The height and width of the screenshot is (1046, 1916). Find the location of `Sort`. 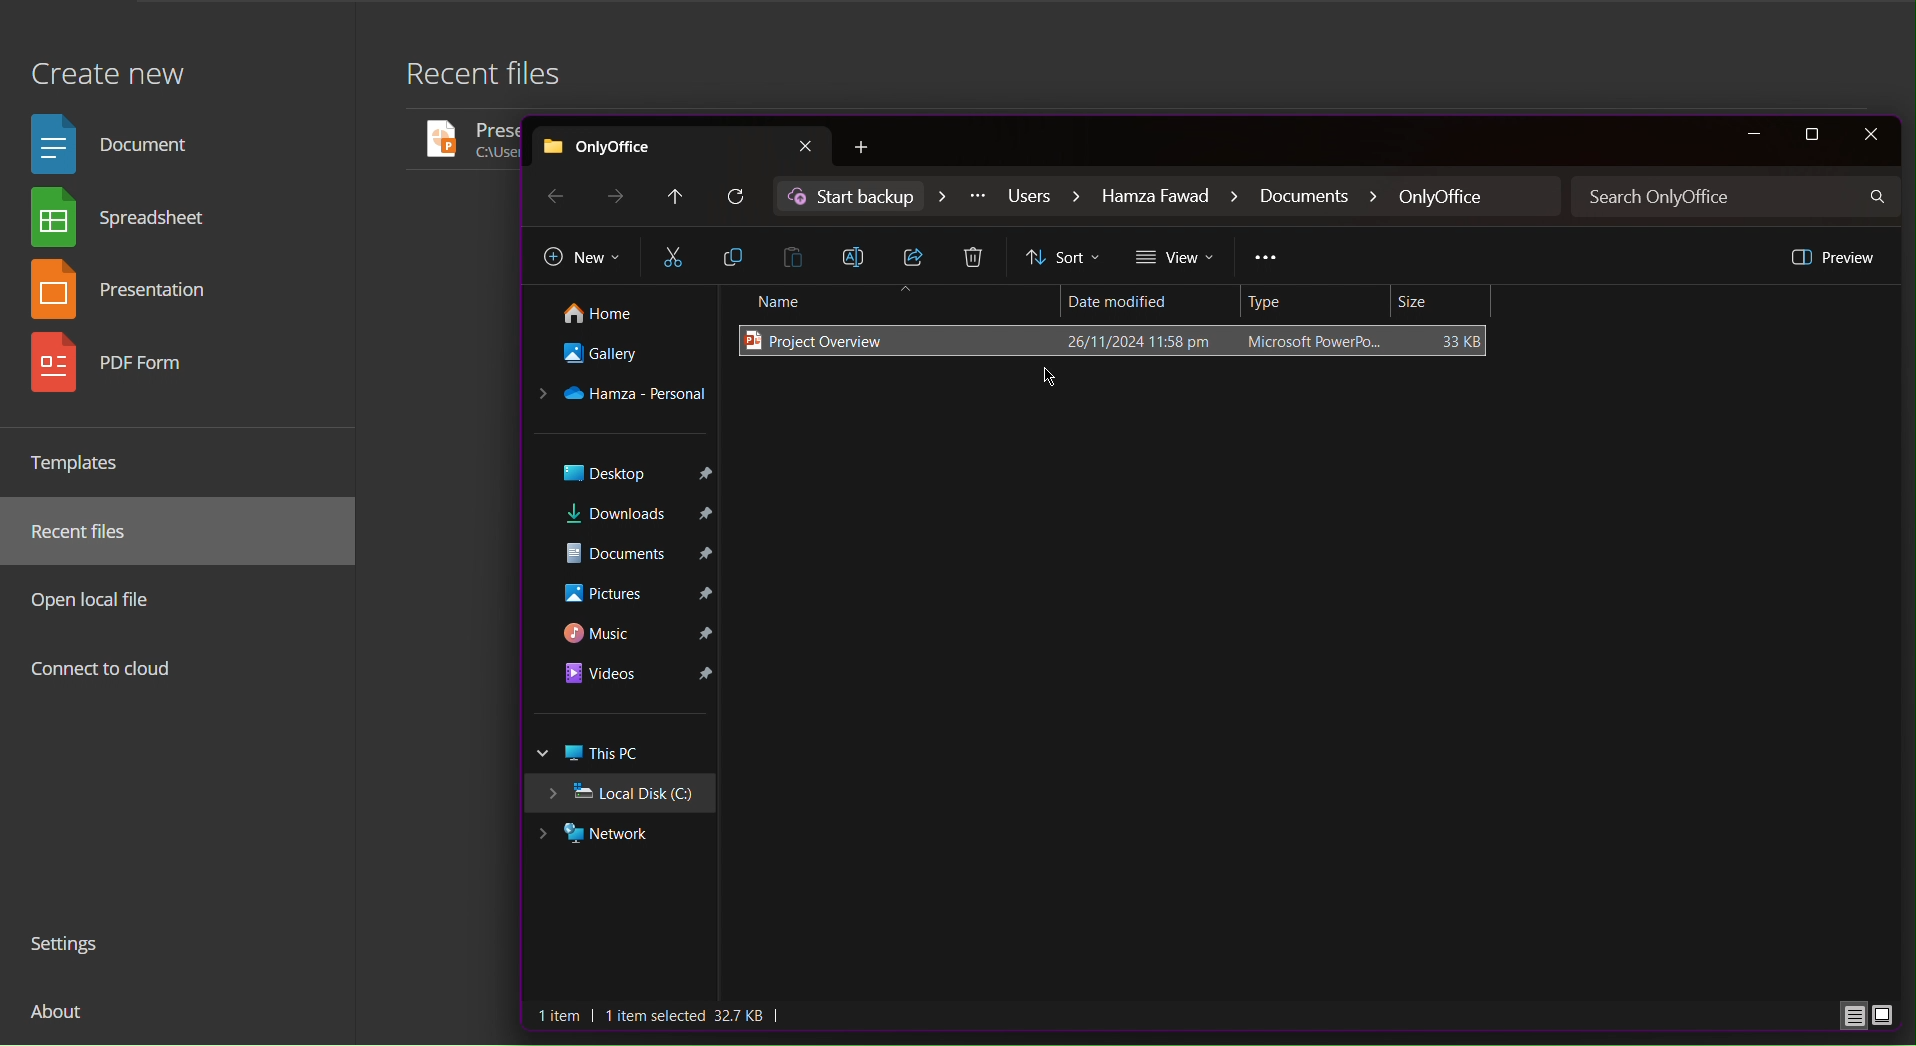

Sort is located at coordinates (1065, 258).